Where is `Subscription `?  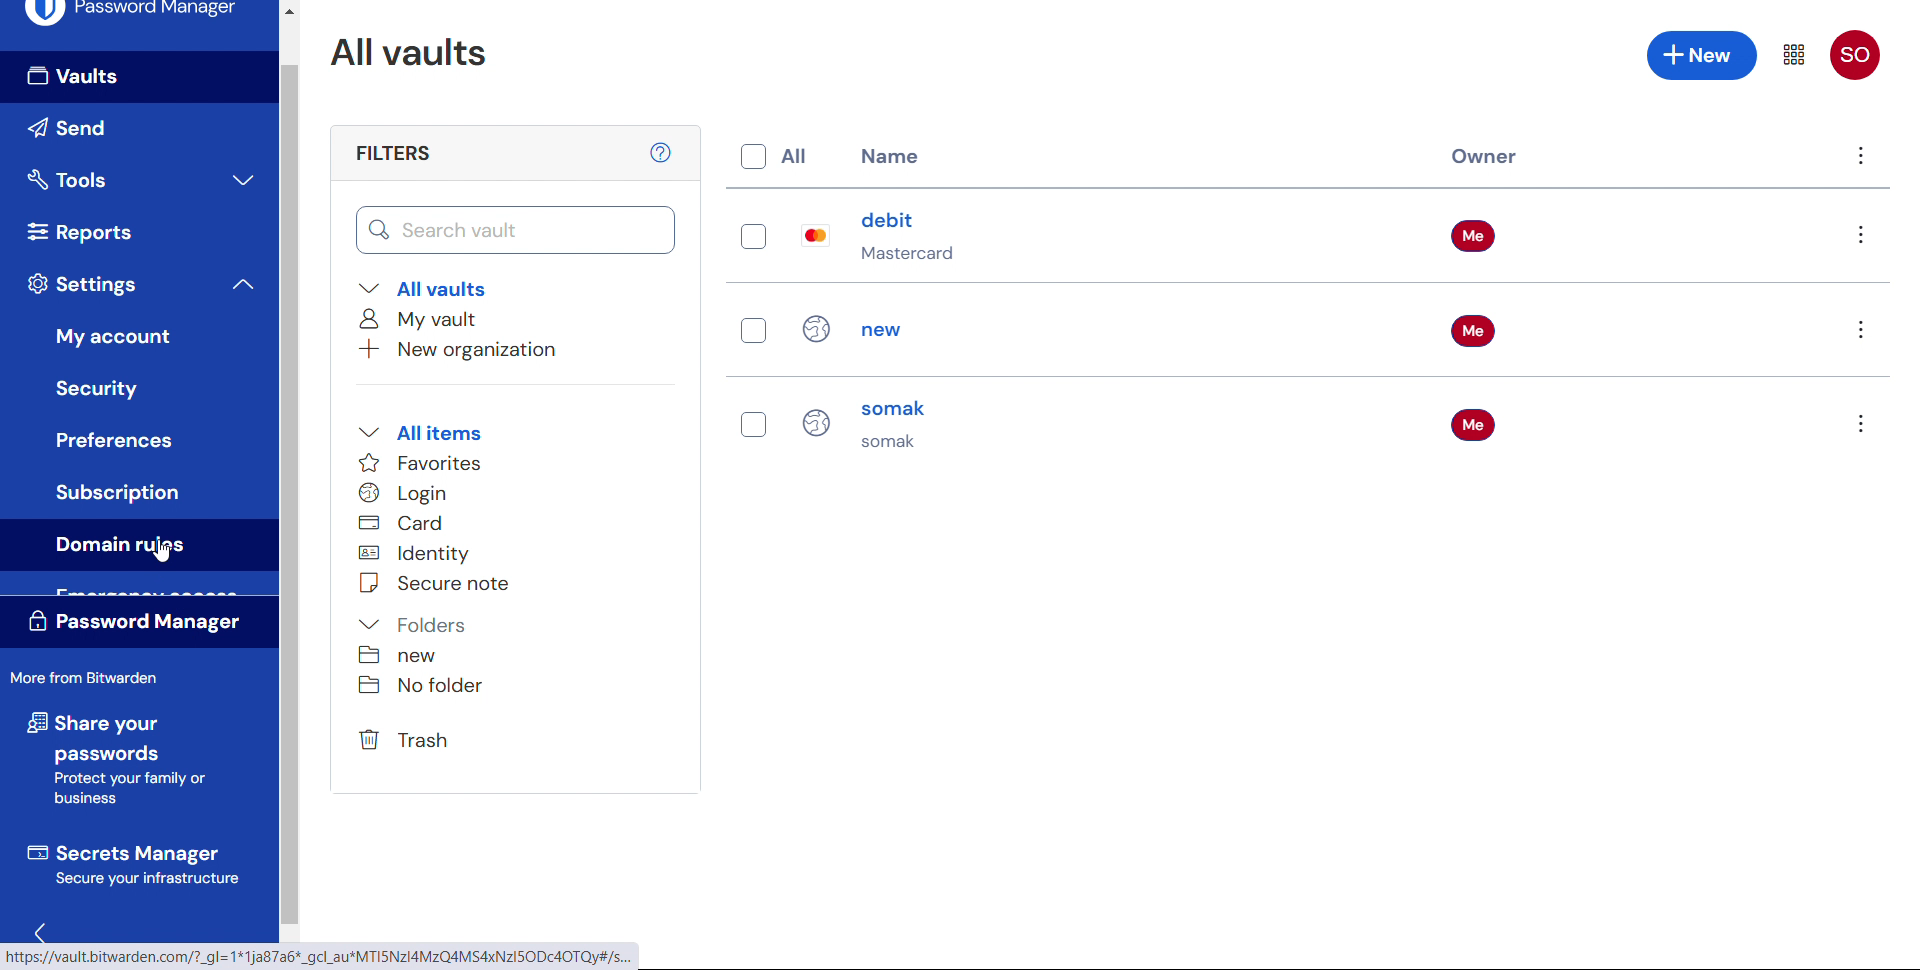
Subscription  is located at coordinates (117, 493).